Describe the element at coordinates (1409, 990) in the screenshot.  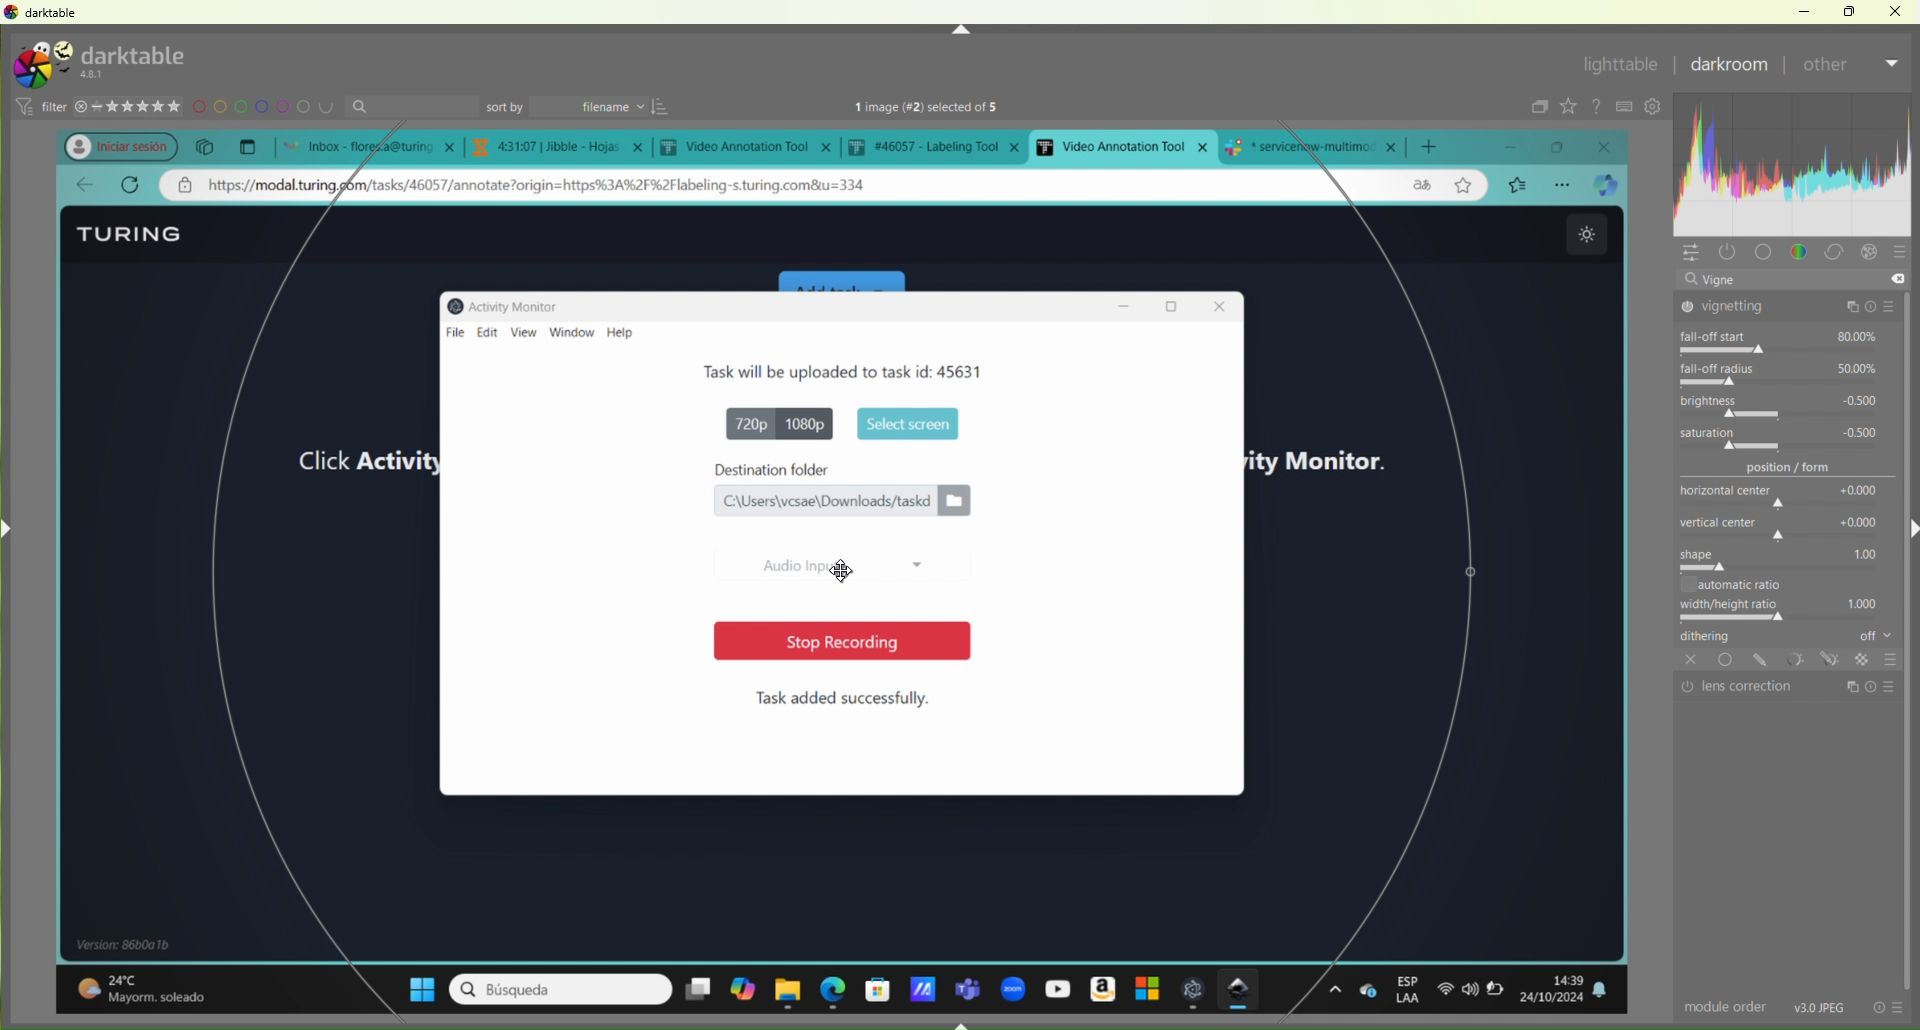
I see `esp Laa` at that location.